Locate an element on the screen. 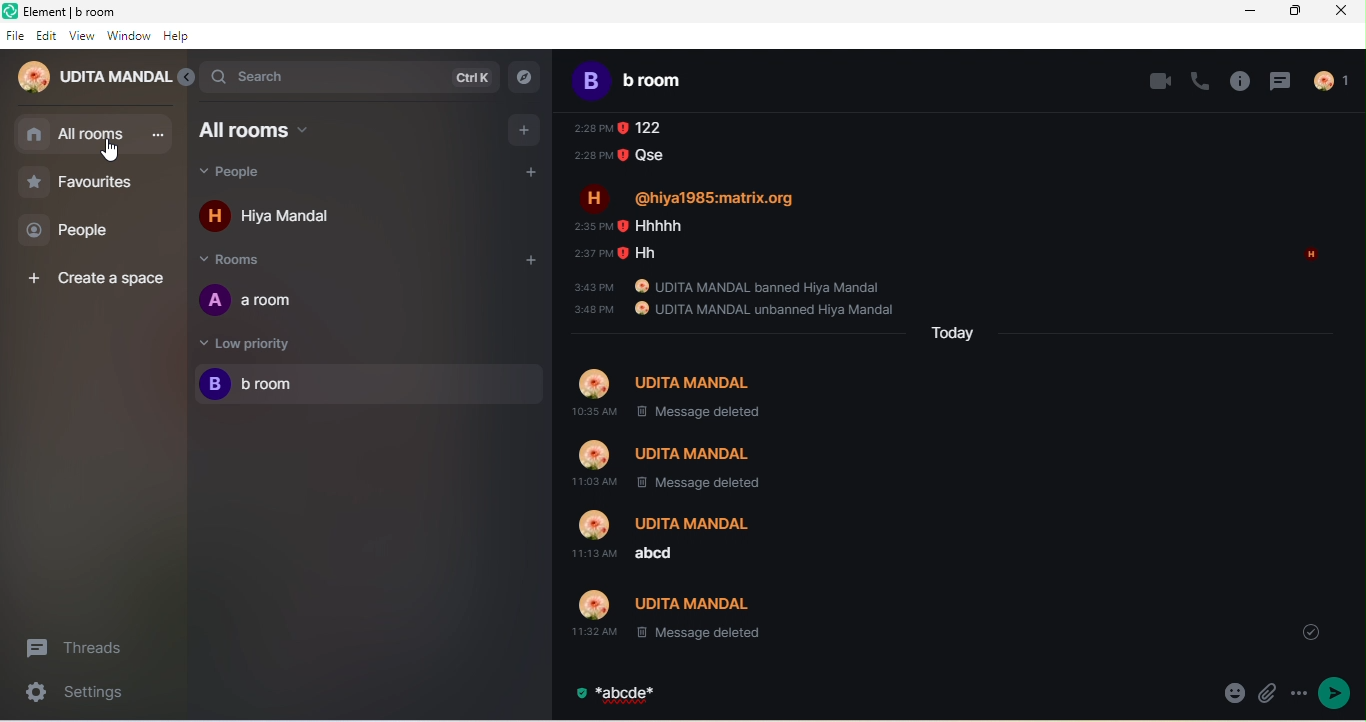  minimize is located at coordinates (1251, 10).